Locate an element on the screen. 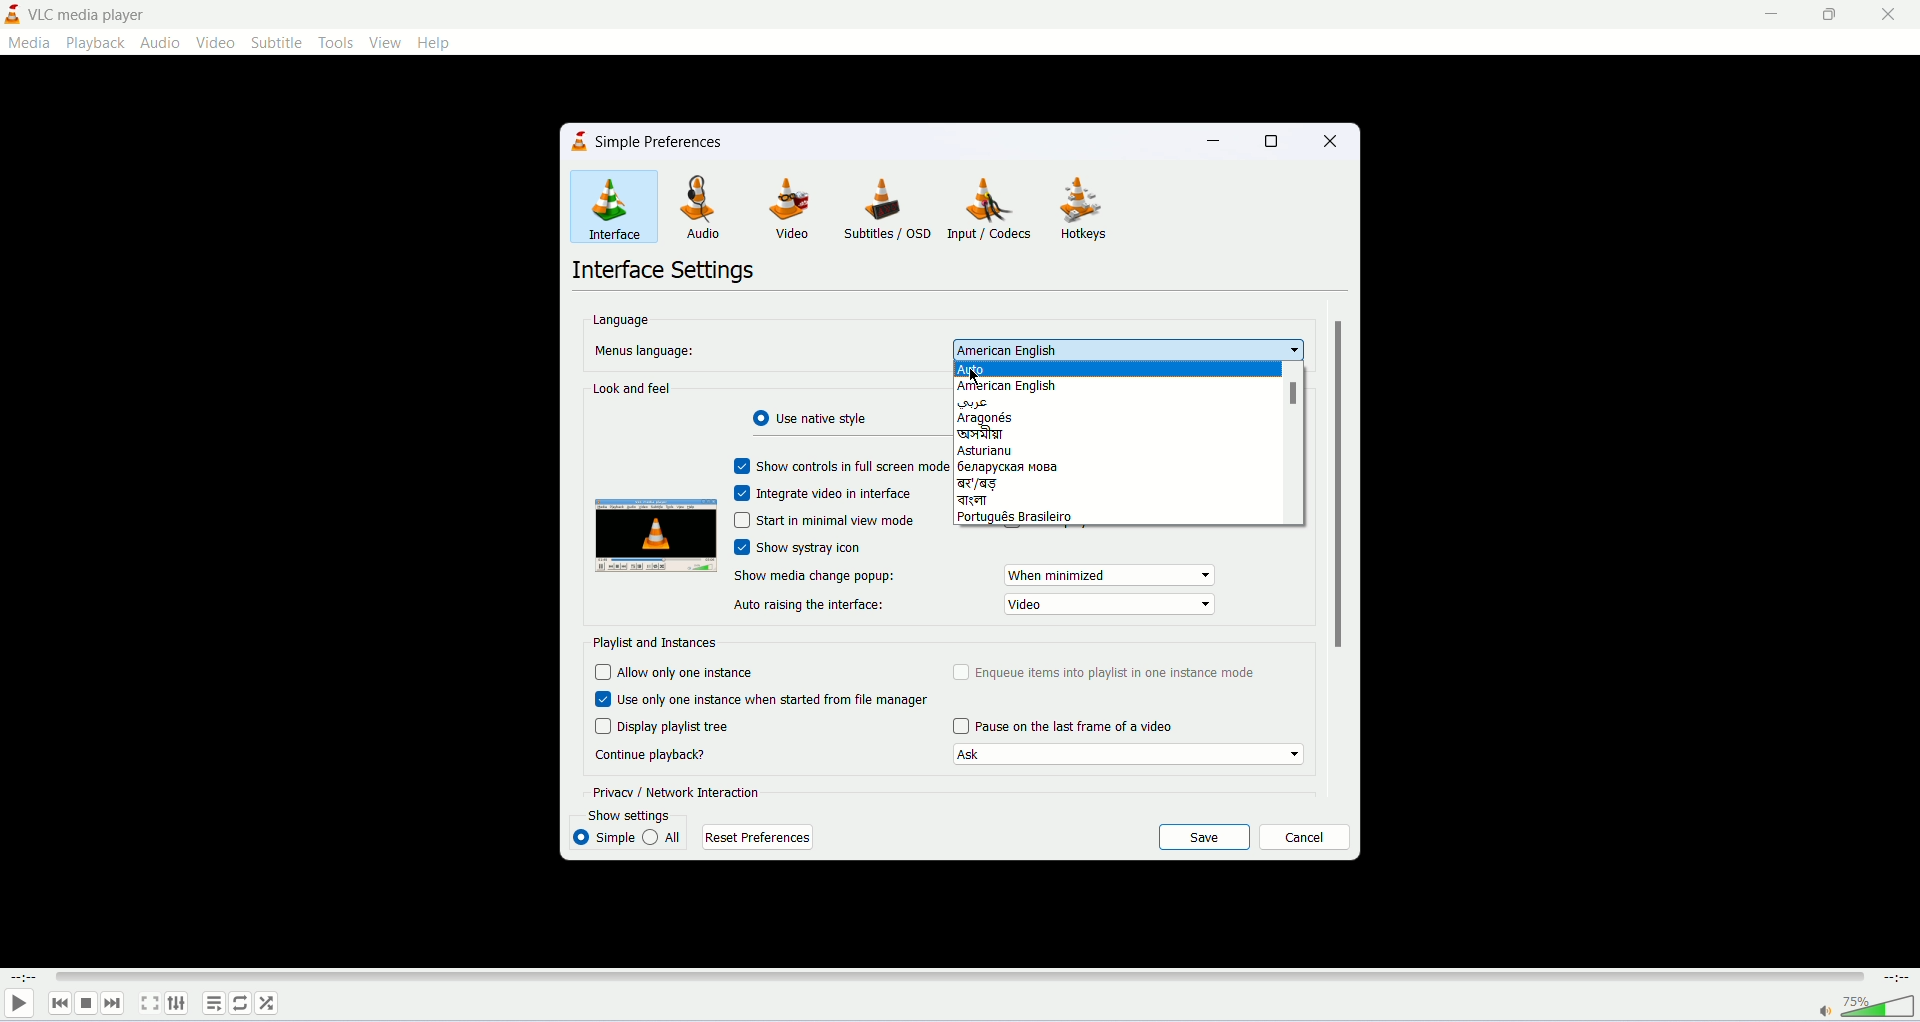 The height and width of the screenshot is (1022, 1920). volume bar is located at coordinates (1880, 1007).